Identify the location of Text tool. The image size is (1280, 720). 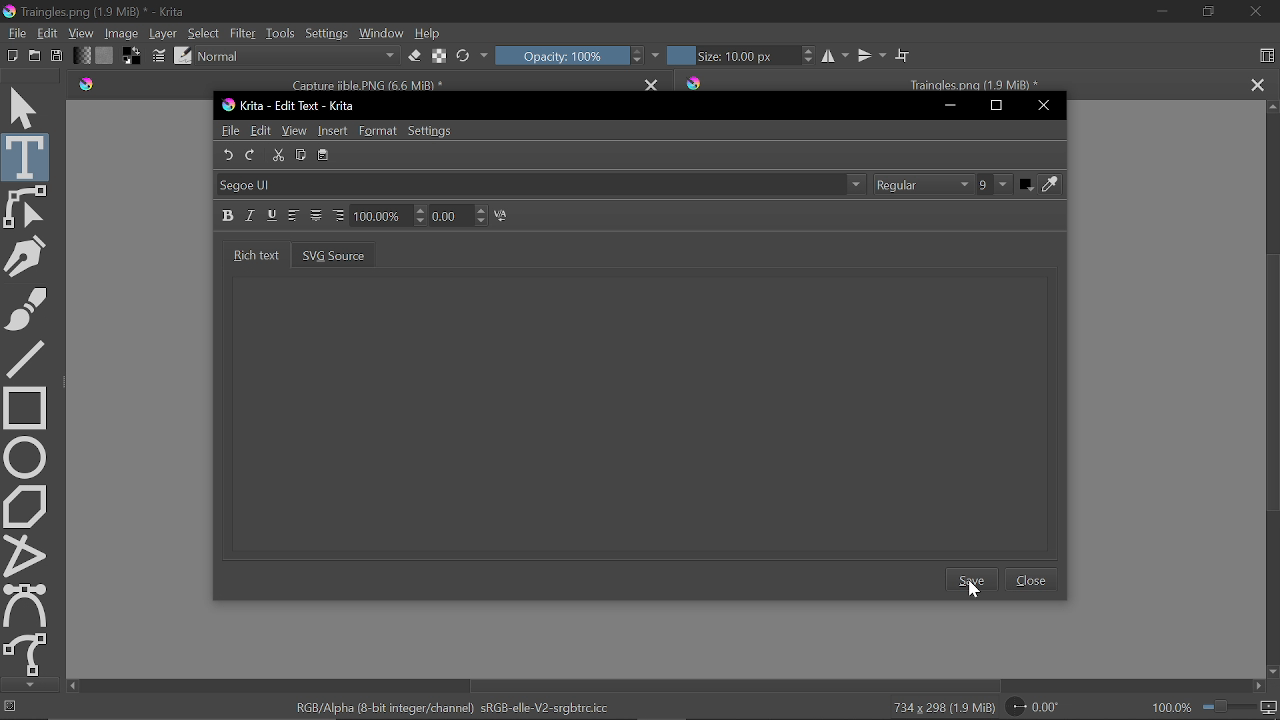
(27, 157).